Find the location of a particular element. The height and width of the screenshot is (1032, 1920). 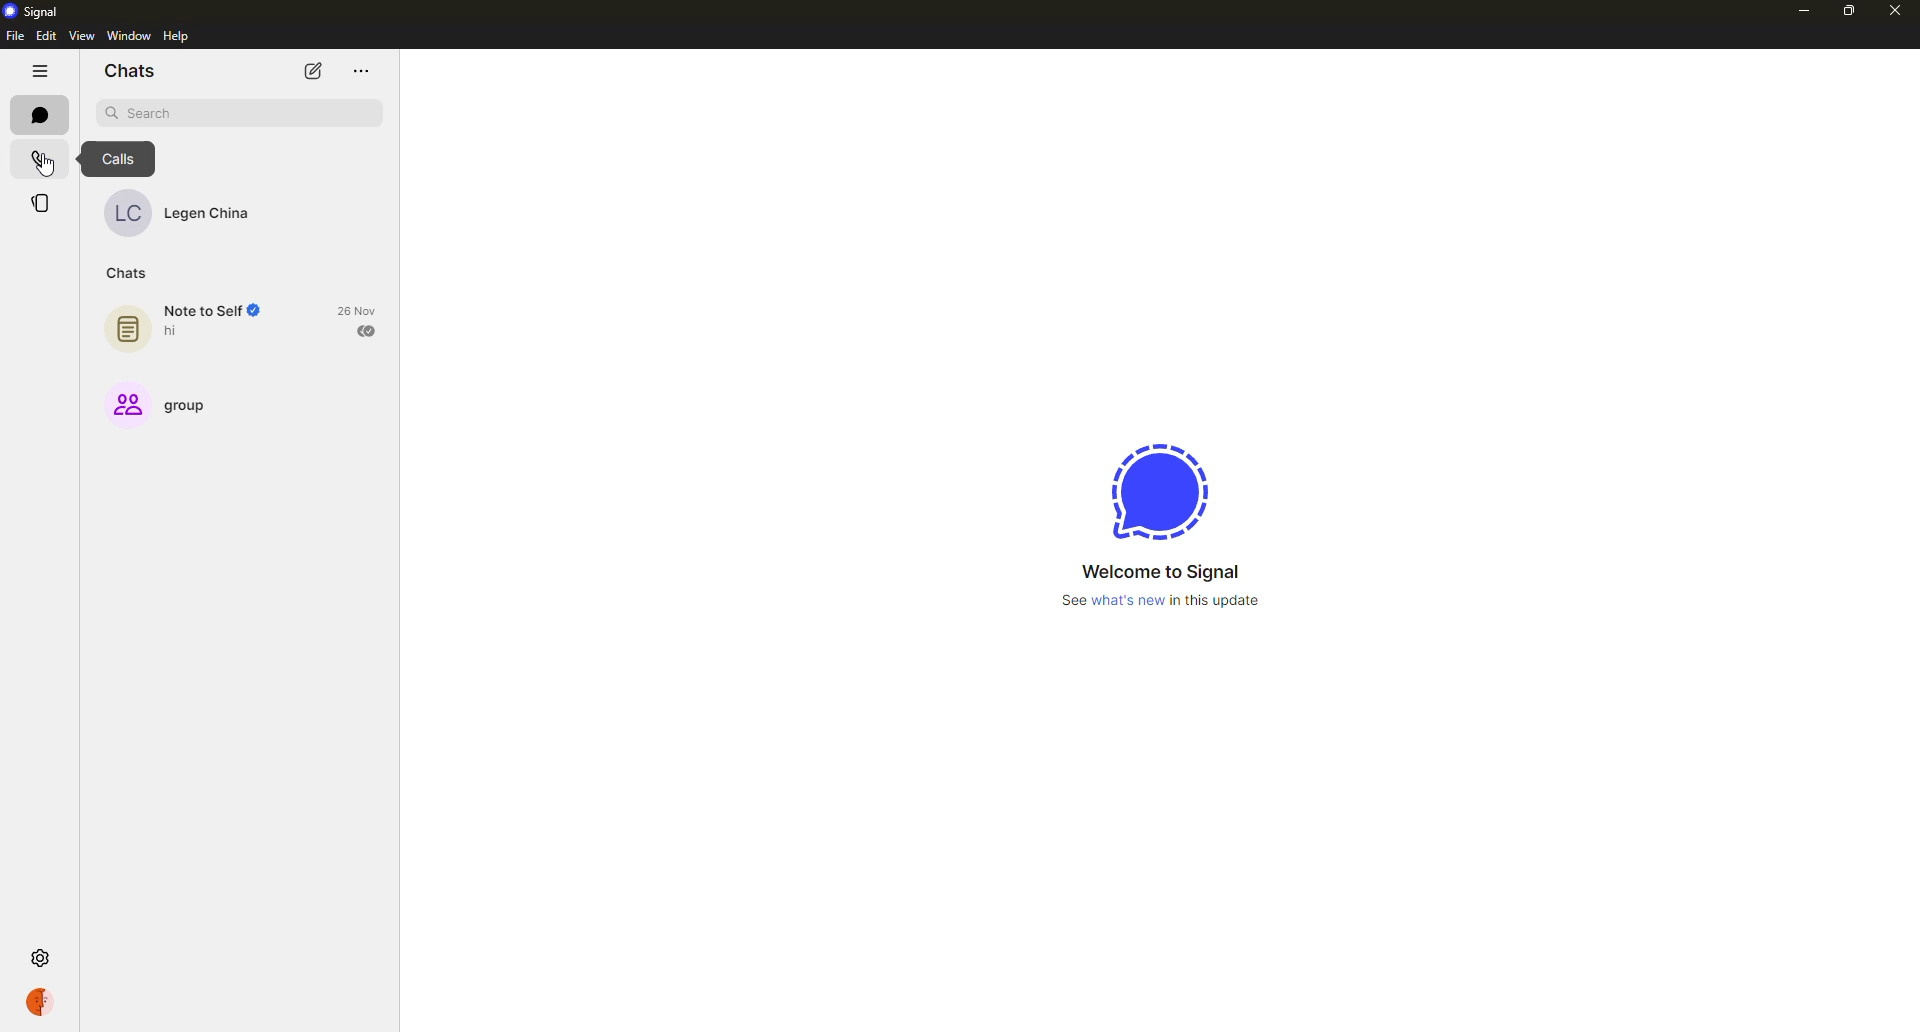

more is located at coordinates (361, 69).